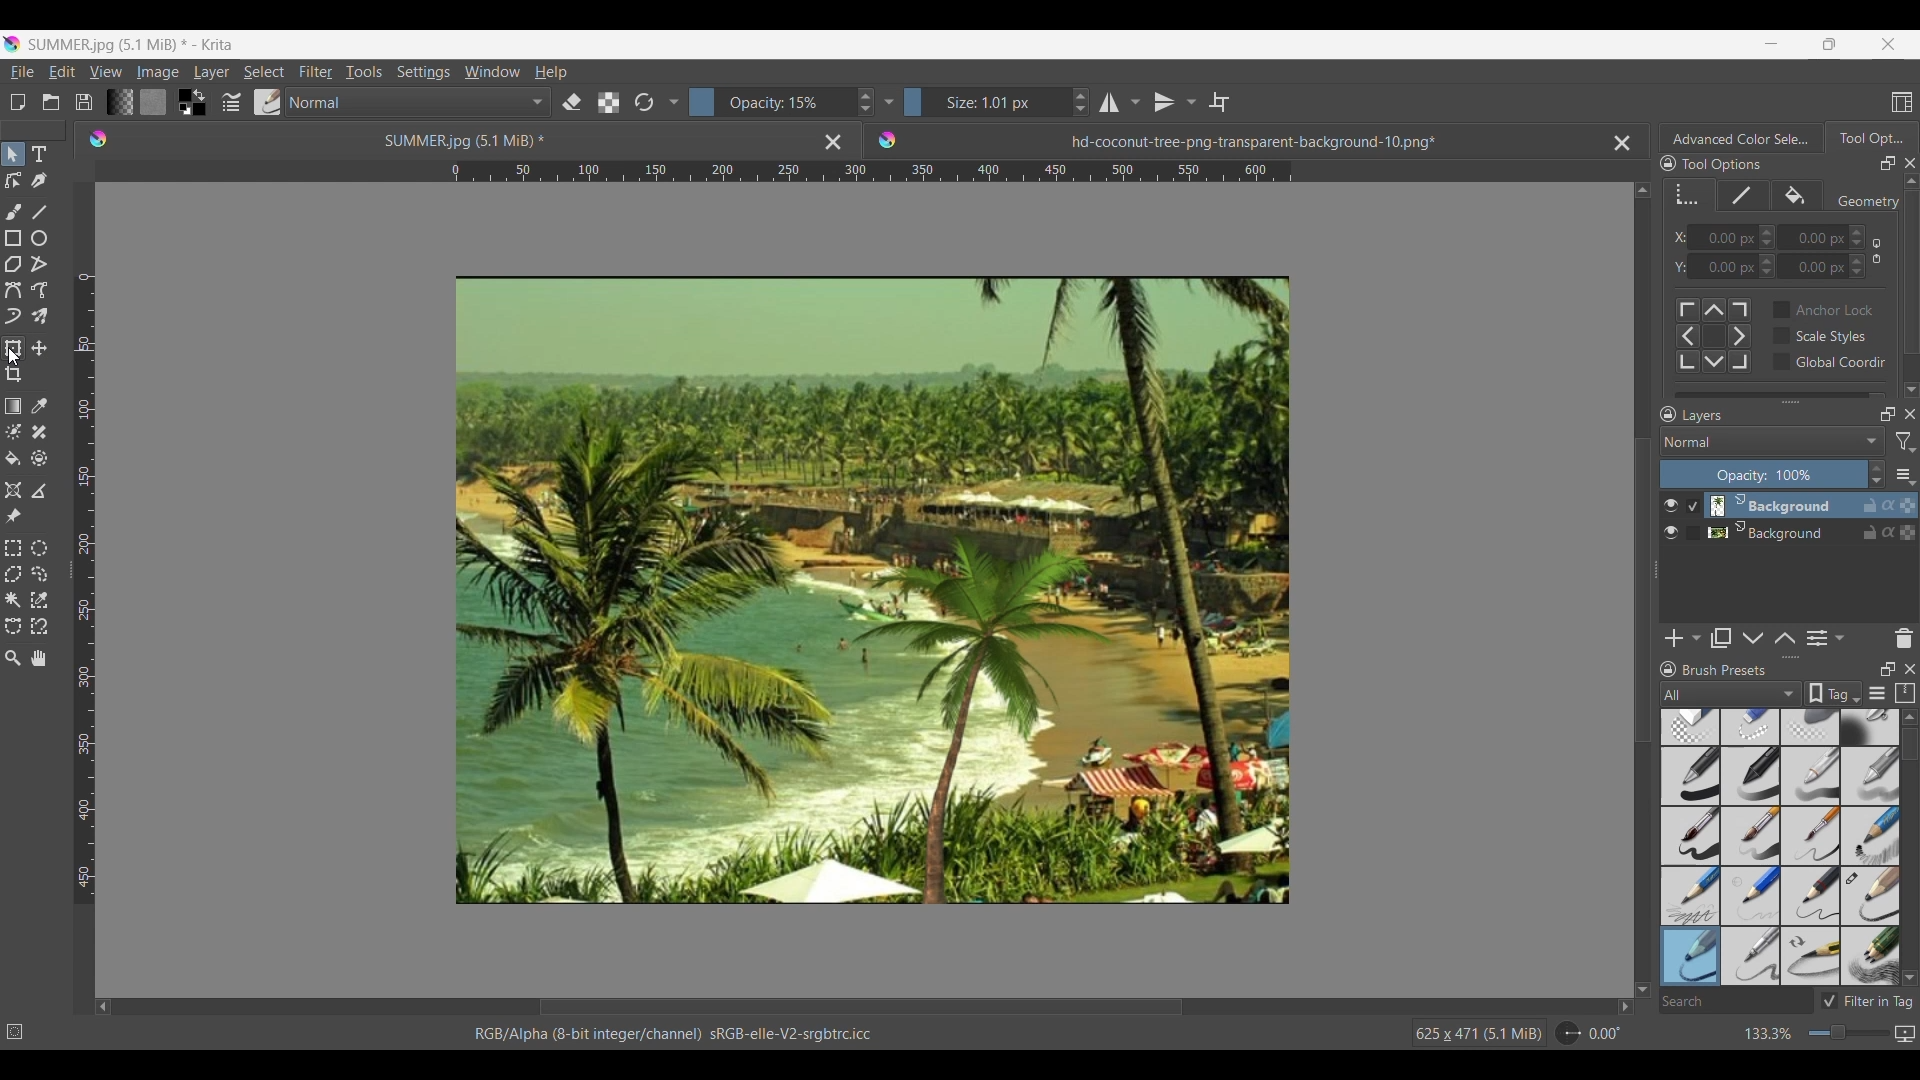 Image resolution: width=1920 pixels, height=1080 pixels. What do you see at coordinates (363, 71) in the screenshot?
I see `Tools` at bounding box center [363, 71].